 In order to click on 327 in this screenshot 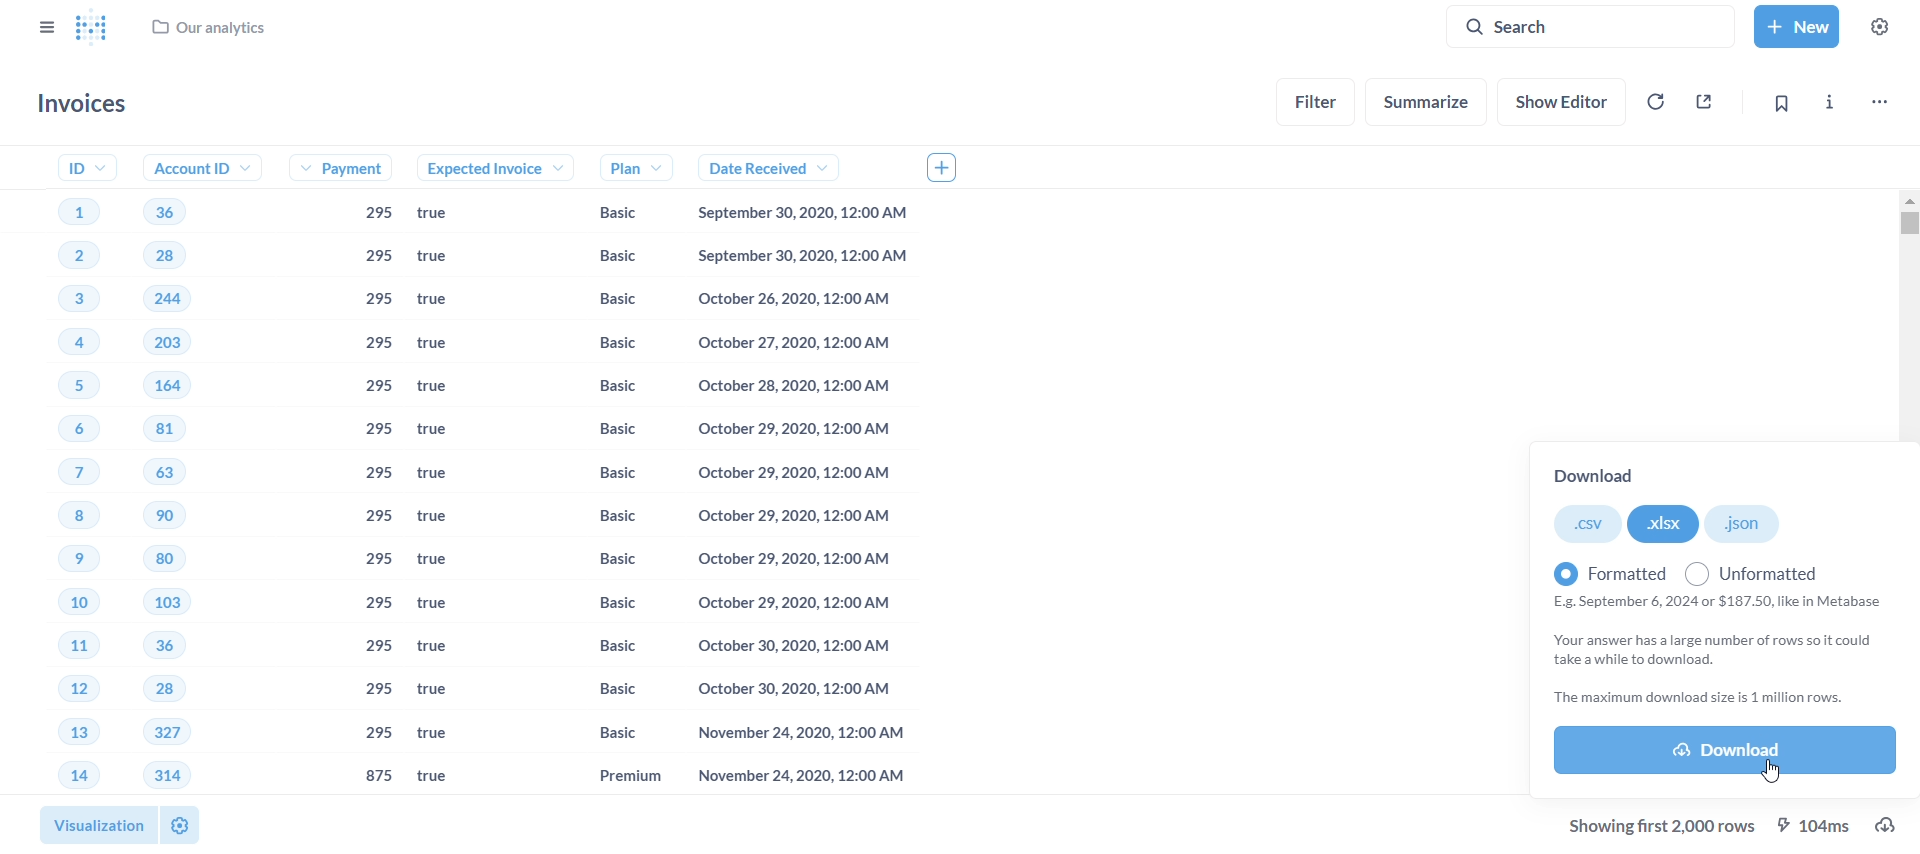, I will do `click(166, 732)`.